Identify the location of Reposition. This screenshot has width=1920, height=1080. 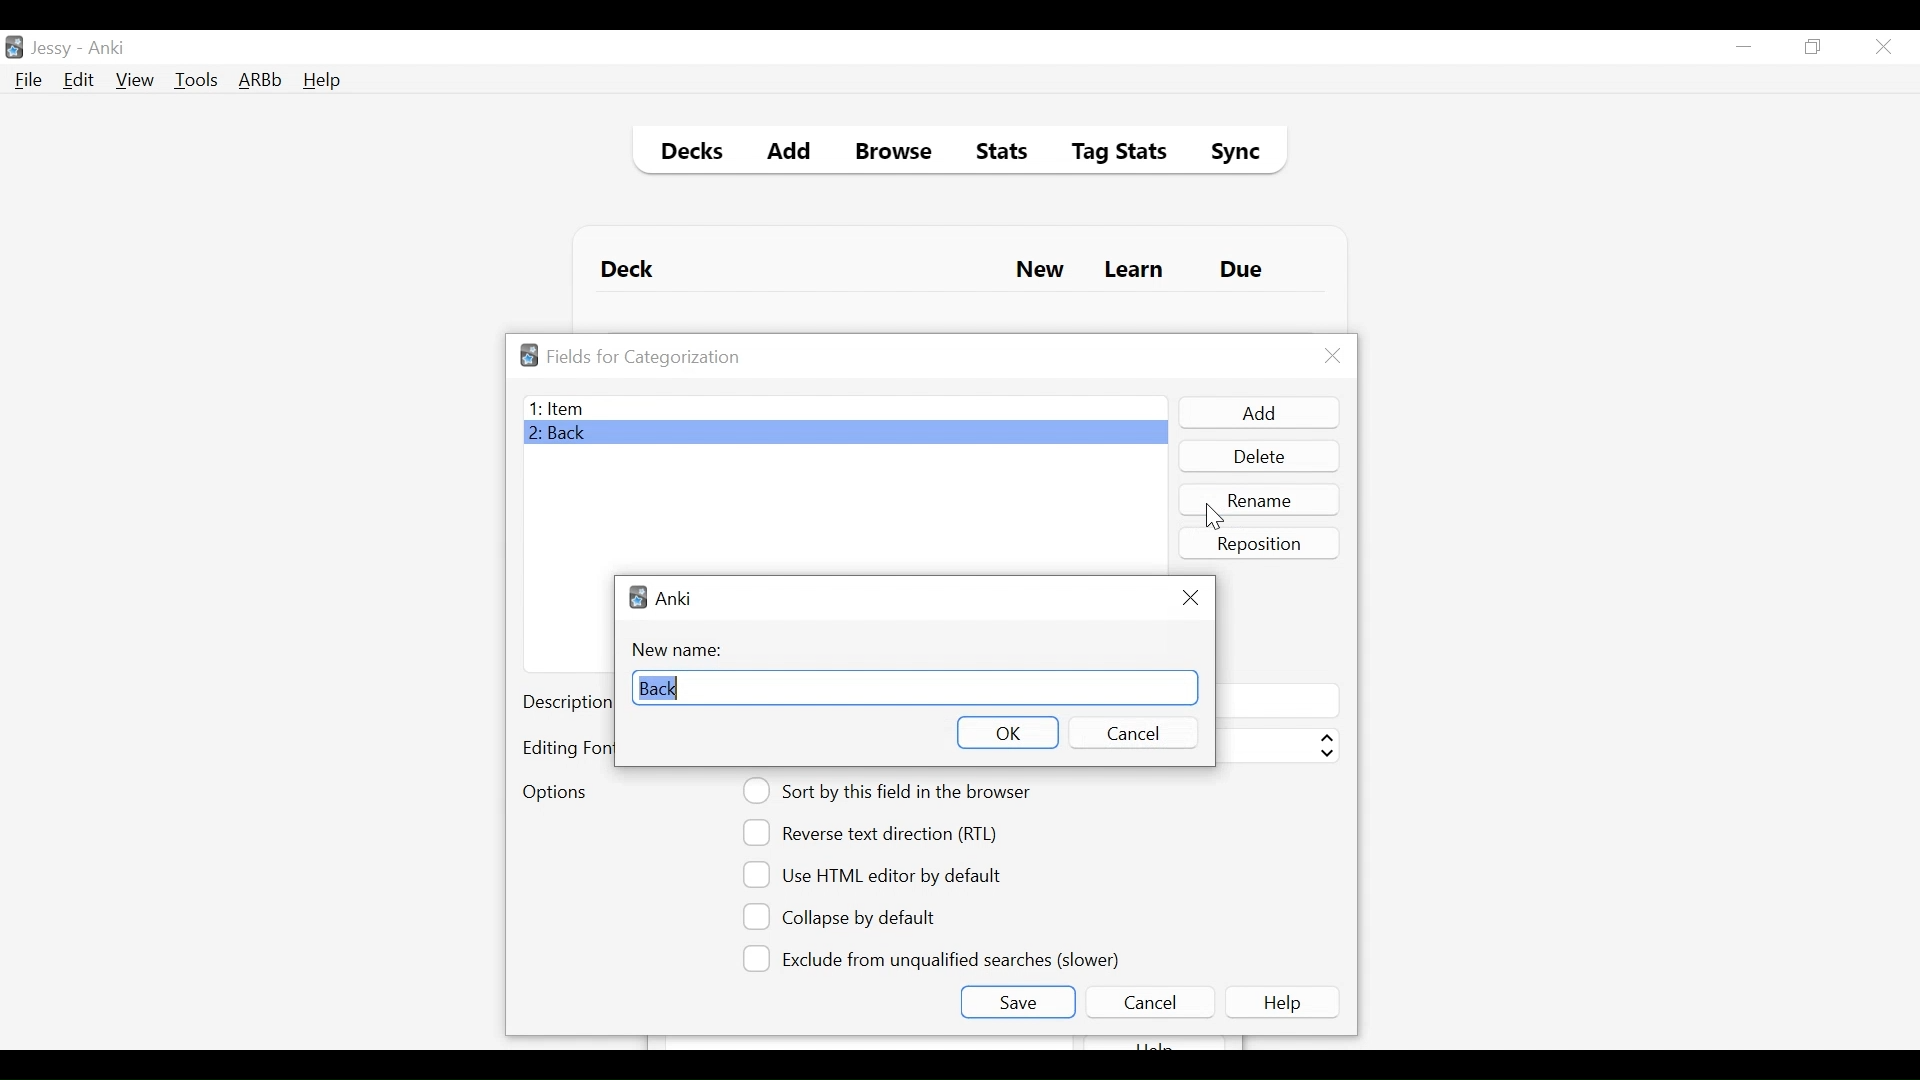
(1261, 543).